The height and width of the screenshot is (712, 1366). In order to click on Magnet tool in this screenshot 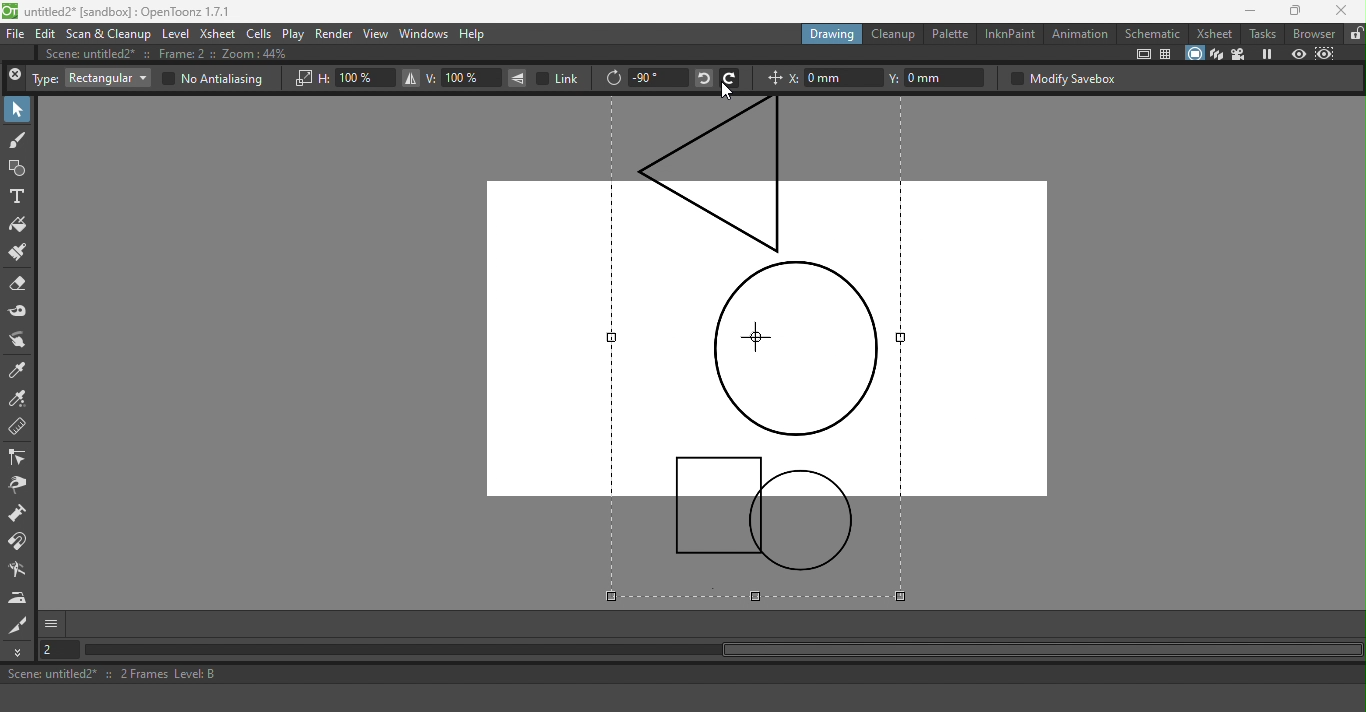, I will do `click(20, 543)`.